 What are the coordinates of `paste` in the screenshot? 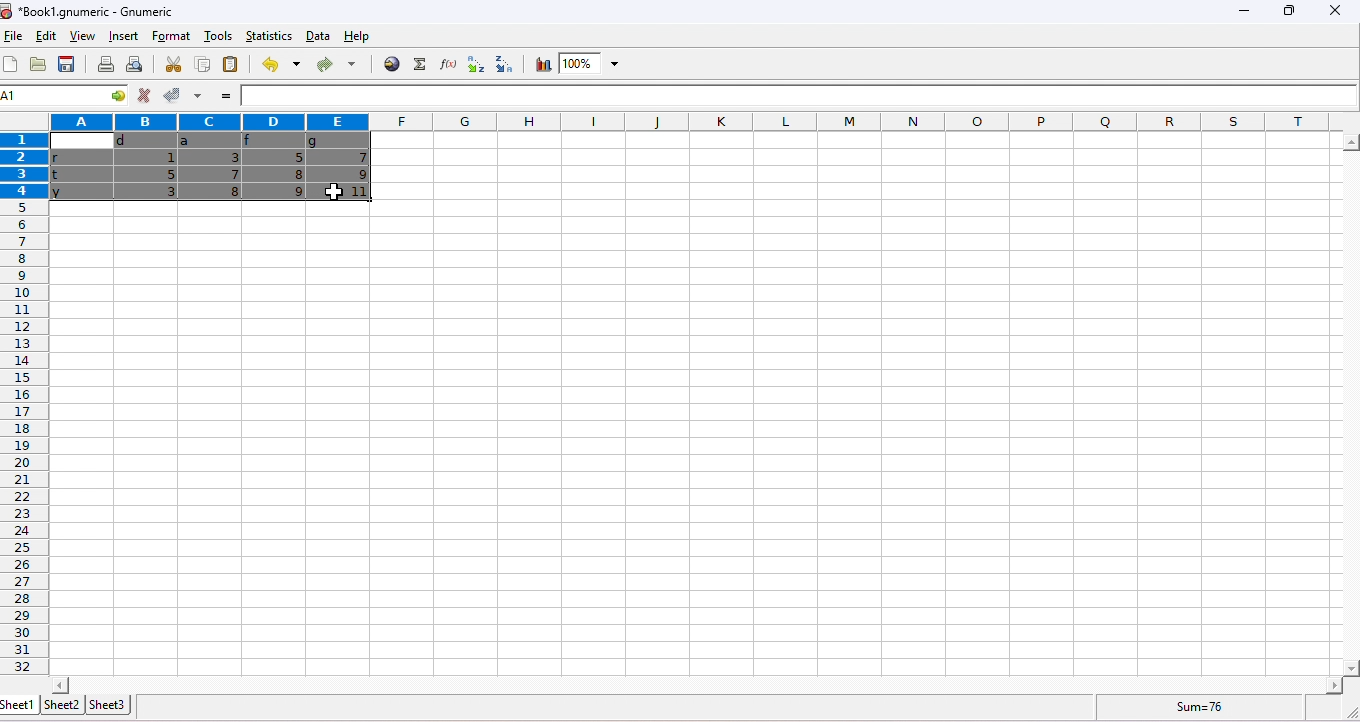 It's located at (232, 66).